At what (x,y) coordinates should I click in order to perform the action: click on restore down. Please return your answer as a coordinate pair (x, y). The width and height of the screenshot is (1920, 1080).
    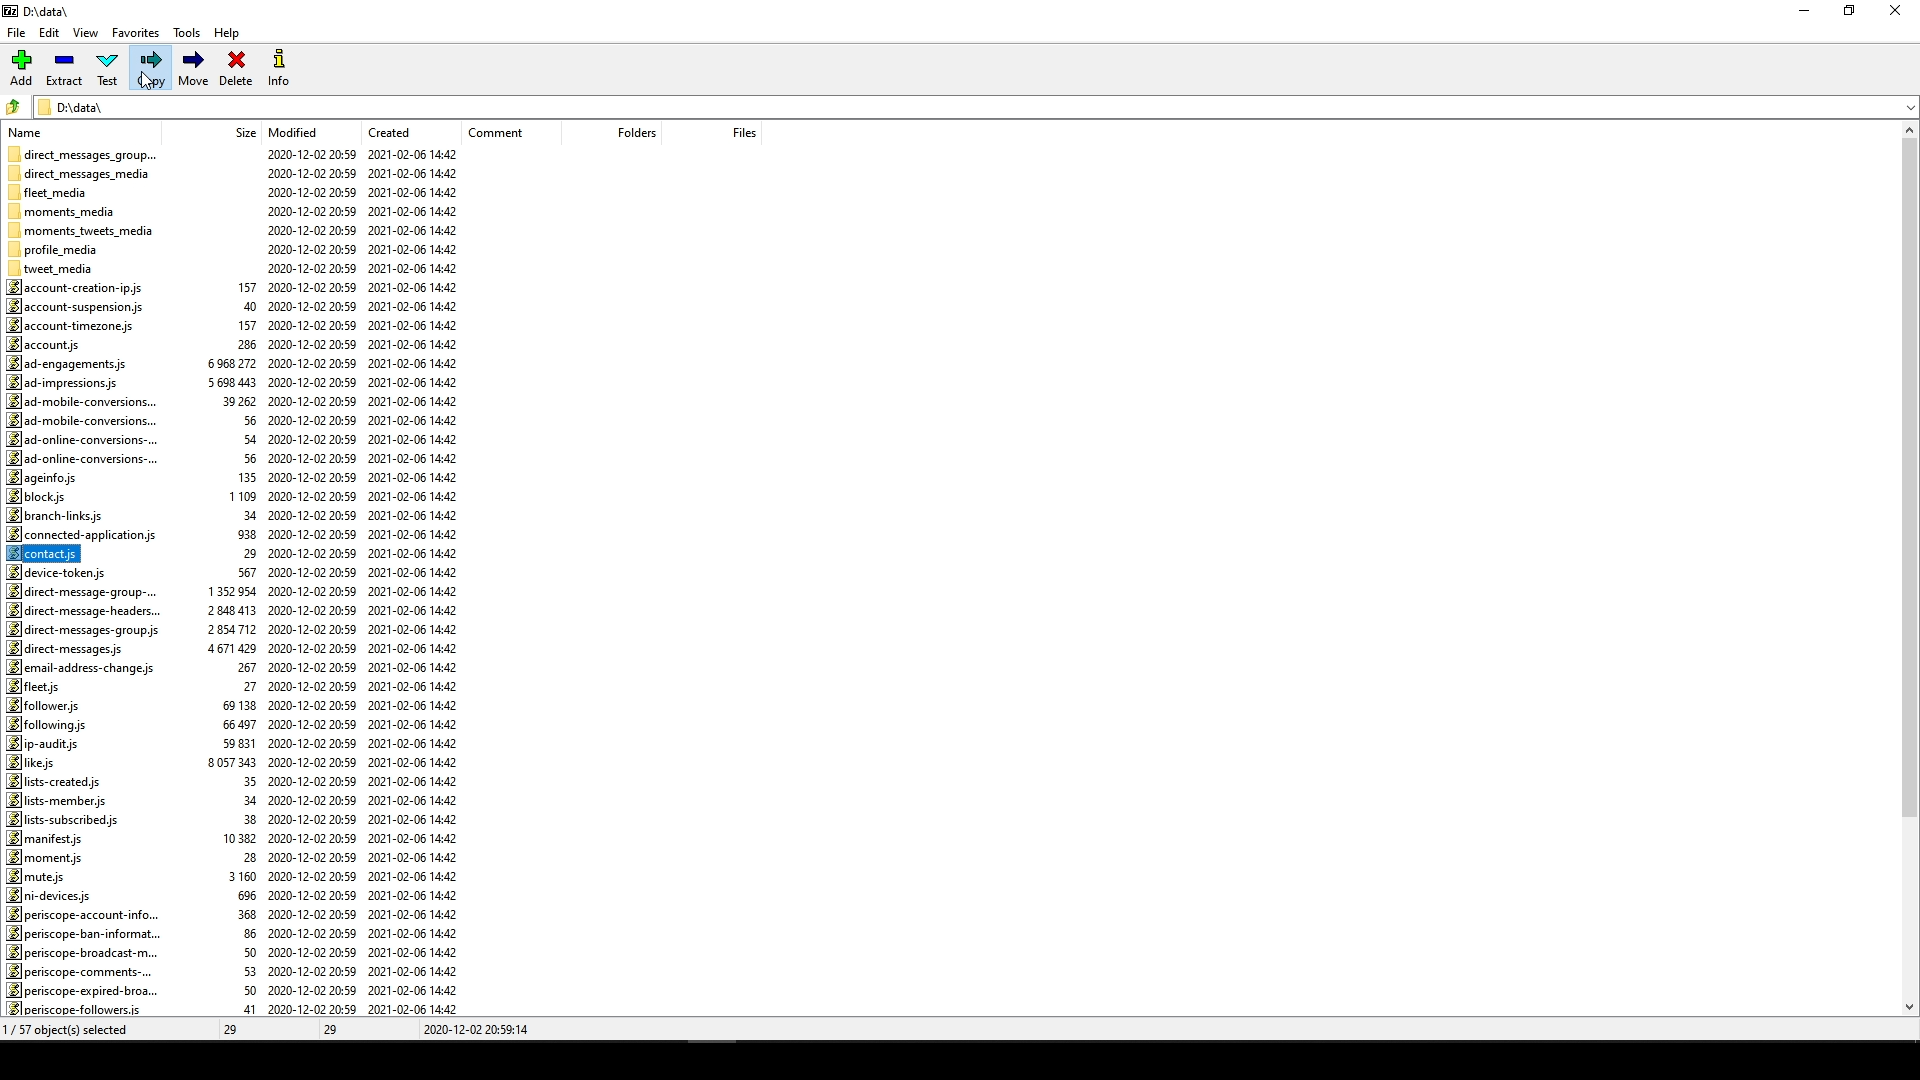
    Looking at the image, I should click on (1855, 12).